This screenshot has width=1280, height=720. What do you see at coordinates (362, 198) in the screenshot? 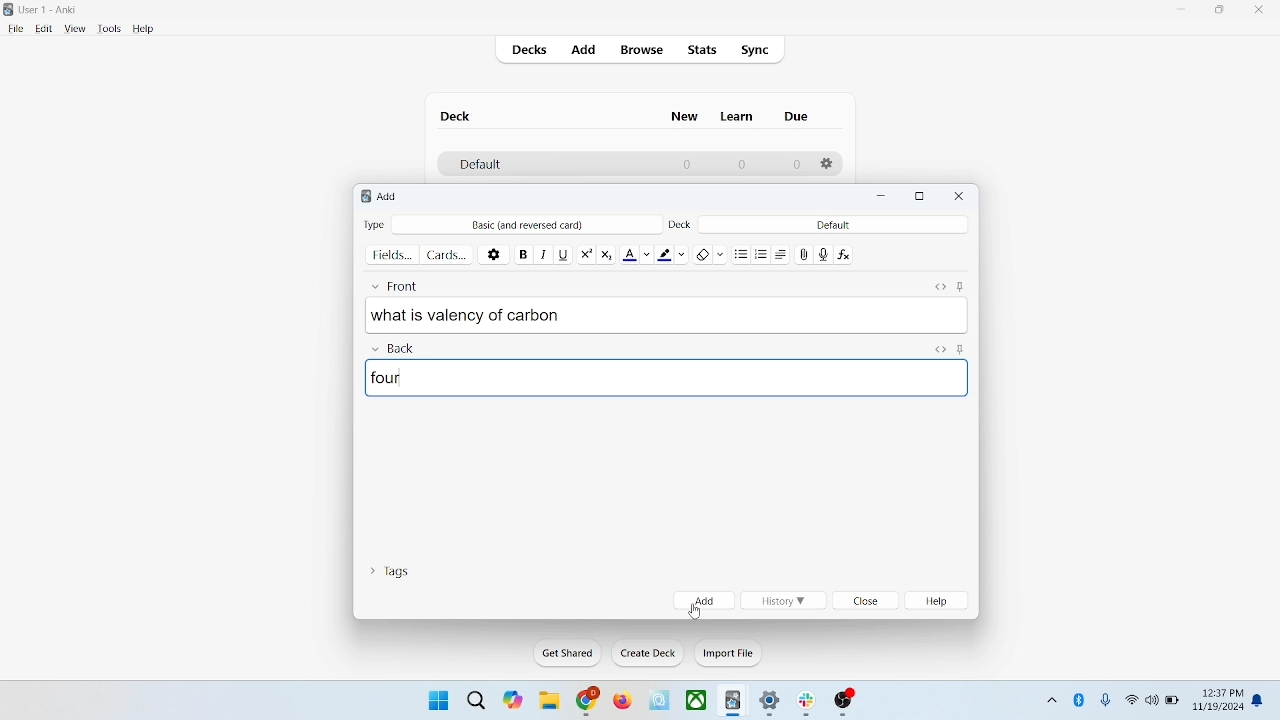
I see `logo` at bounding box center [362, 198].